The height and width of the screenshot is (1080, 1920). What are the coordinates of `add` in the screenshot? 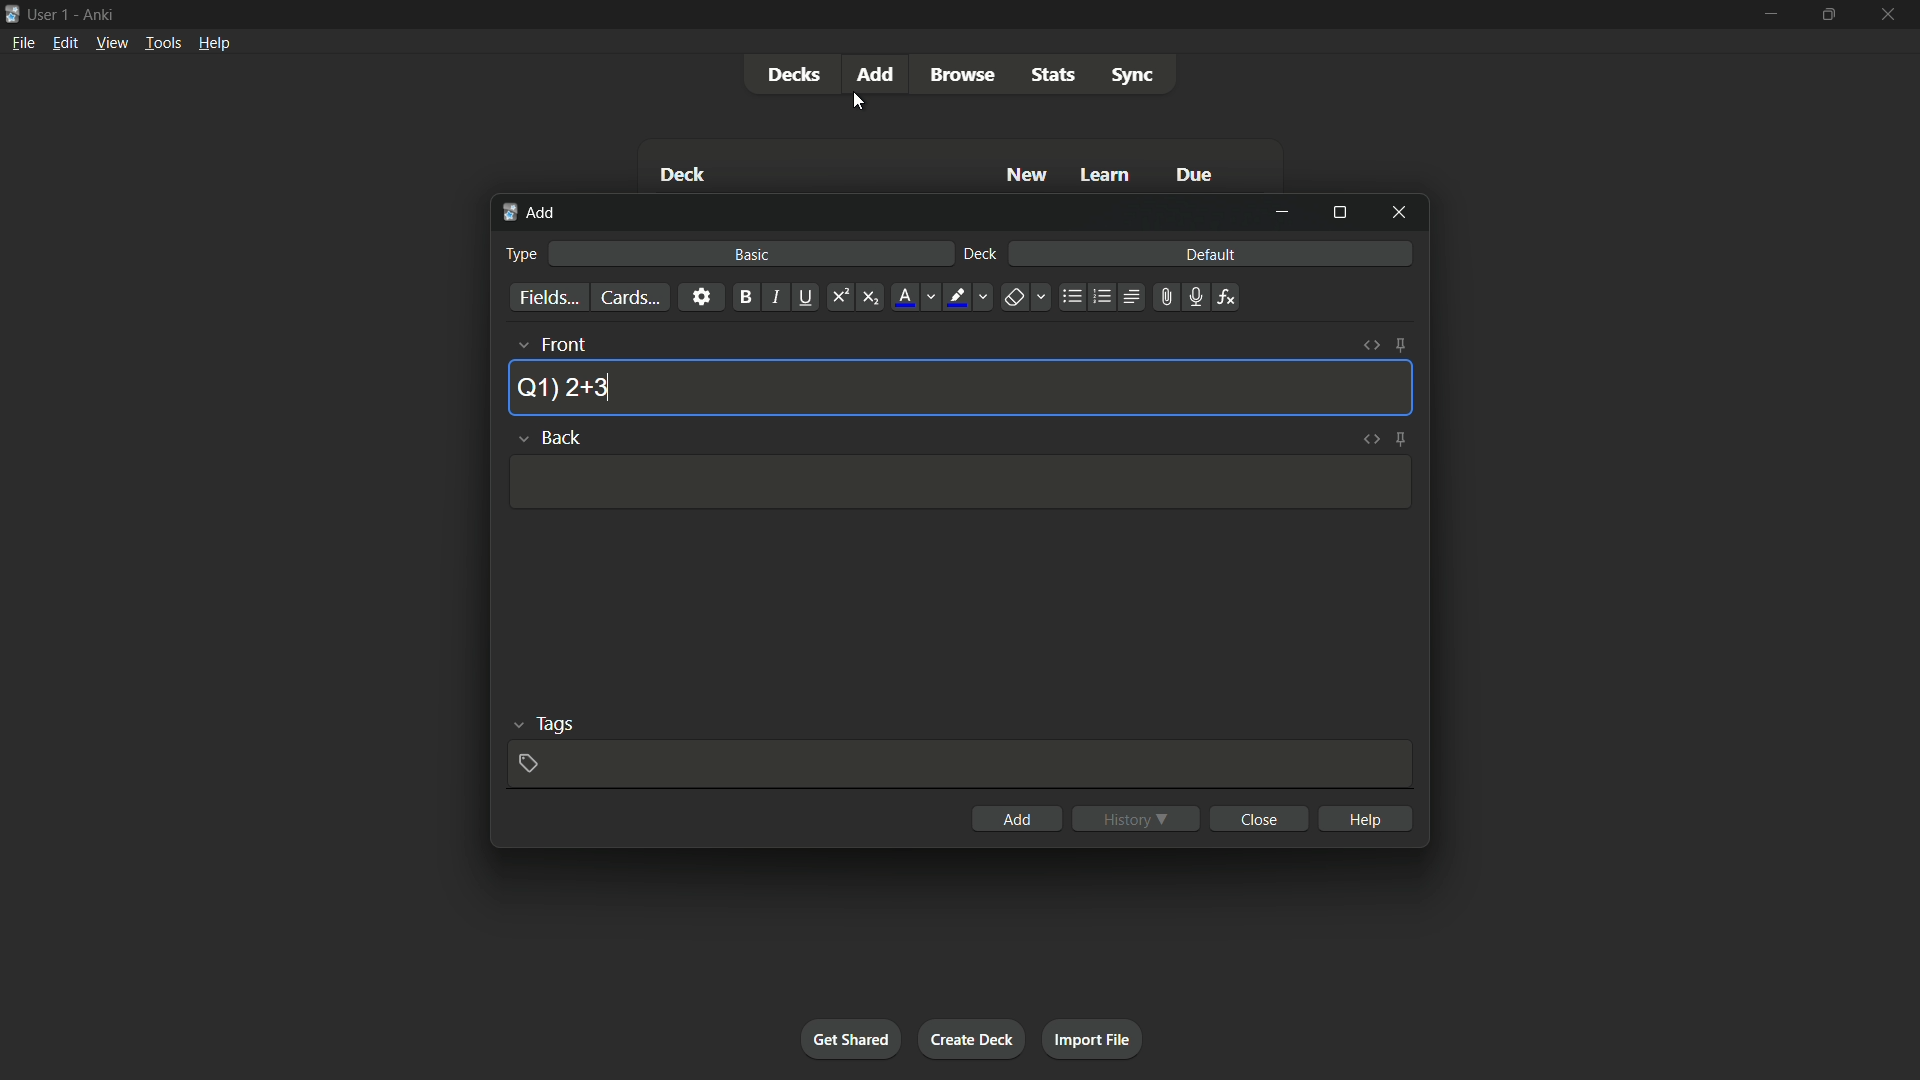 It's located at (879, 73).